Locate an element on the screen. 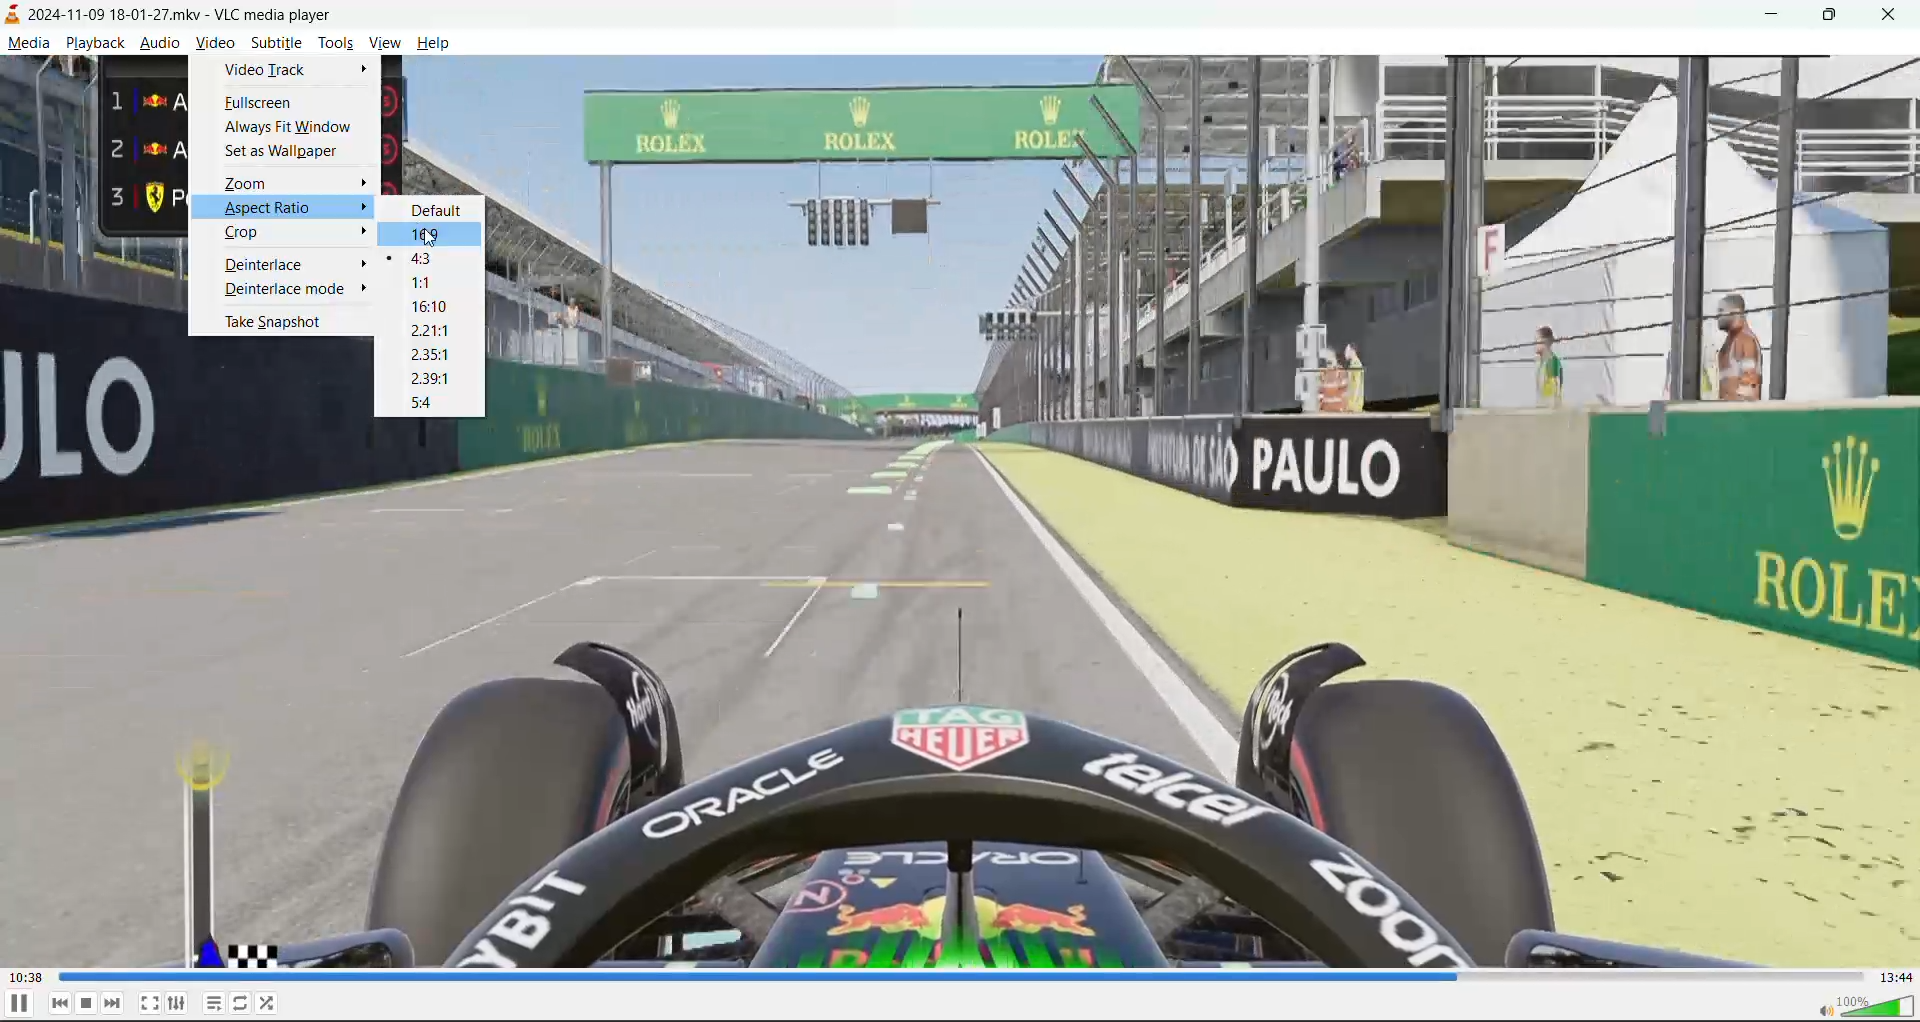 The width and height of the screenshot is (1920, 1022). minimize is located at coordinates (1767, 17).